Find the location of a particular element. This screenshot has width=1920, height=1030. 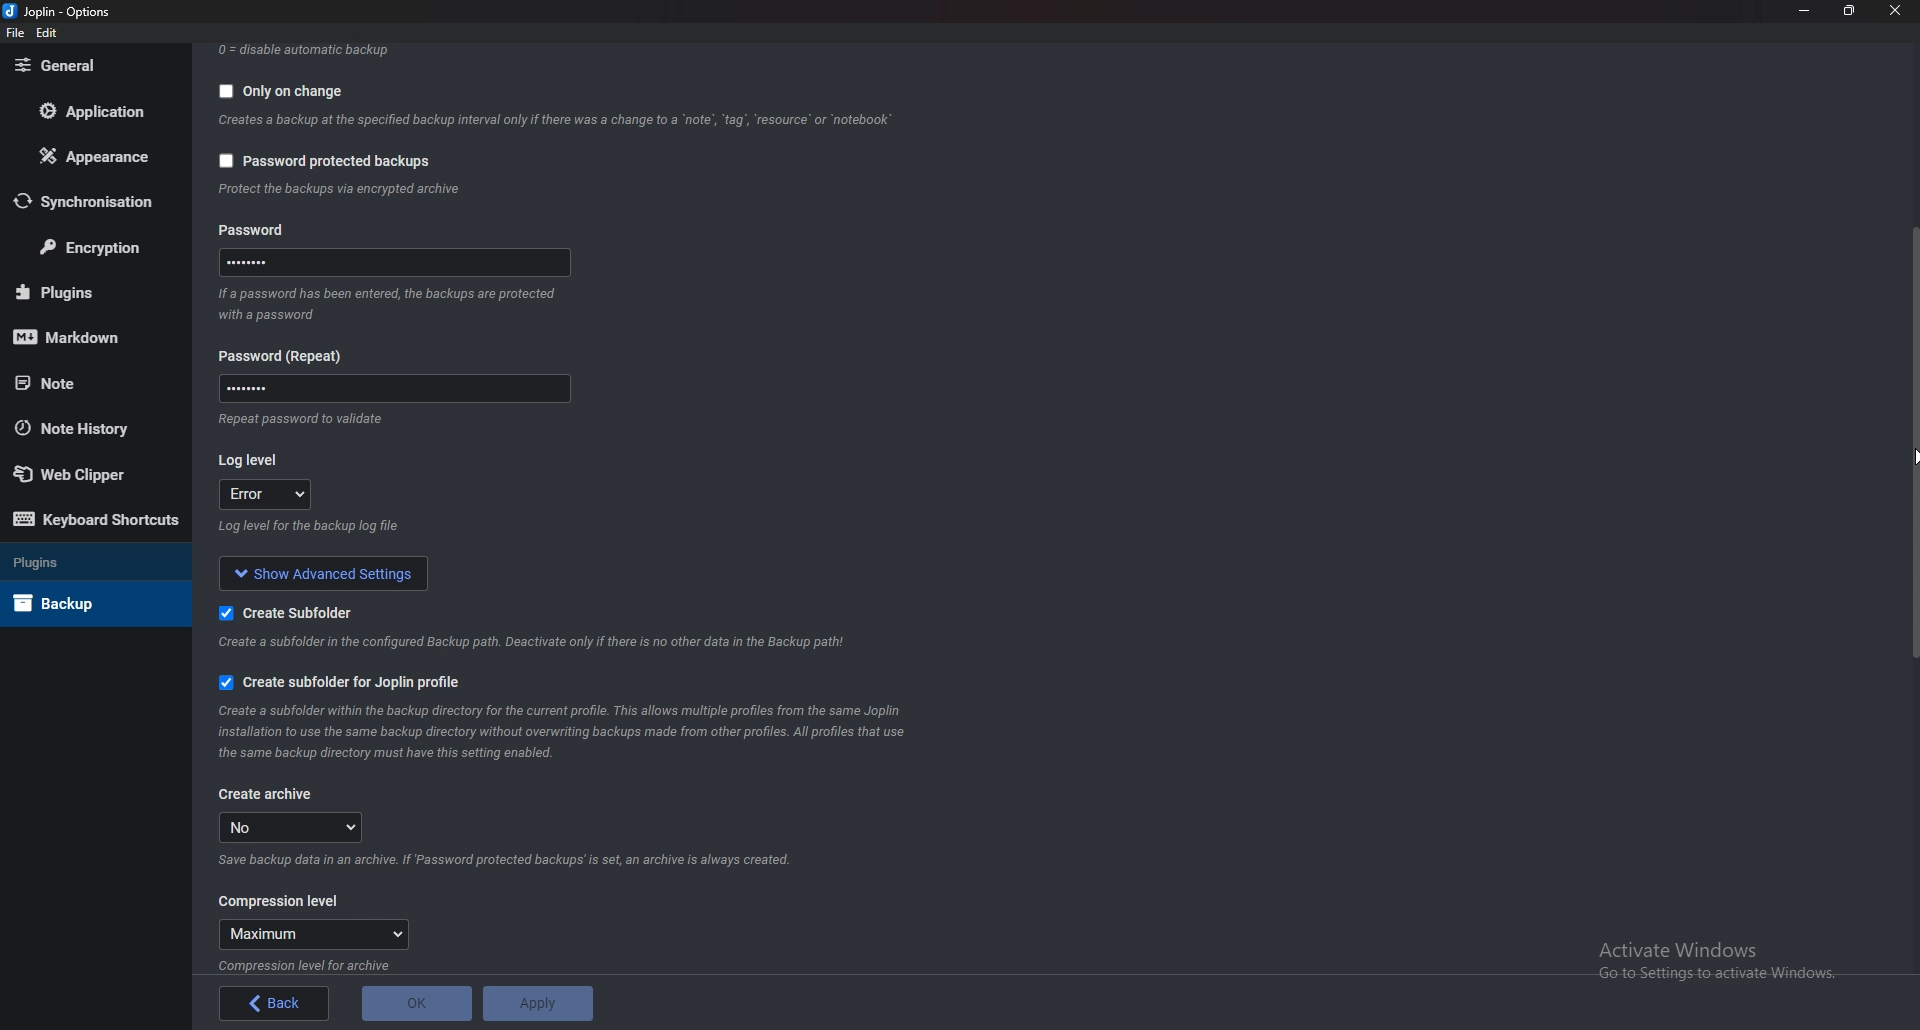

Info on log level is located at coordinates (310, 526).